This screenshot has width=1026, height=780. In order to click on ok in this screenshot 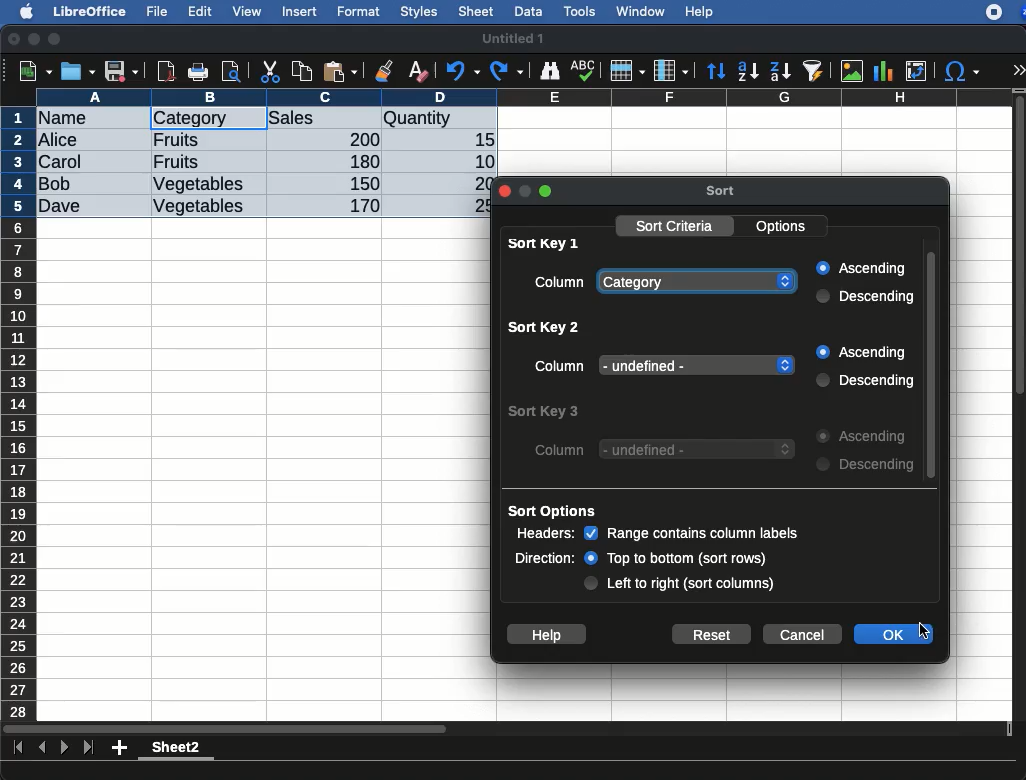, I will do `click(884, 633)`.